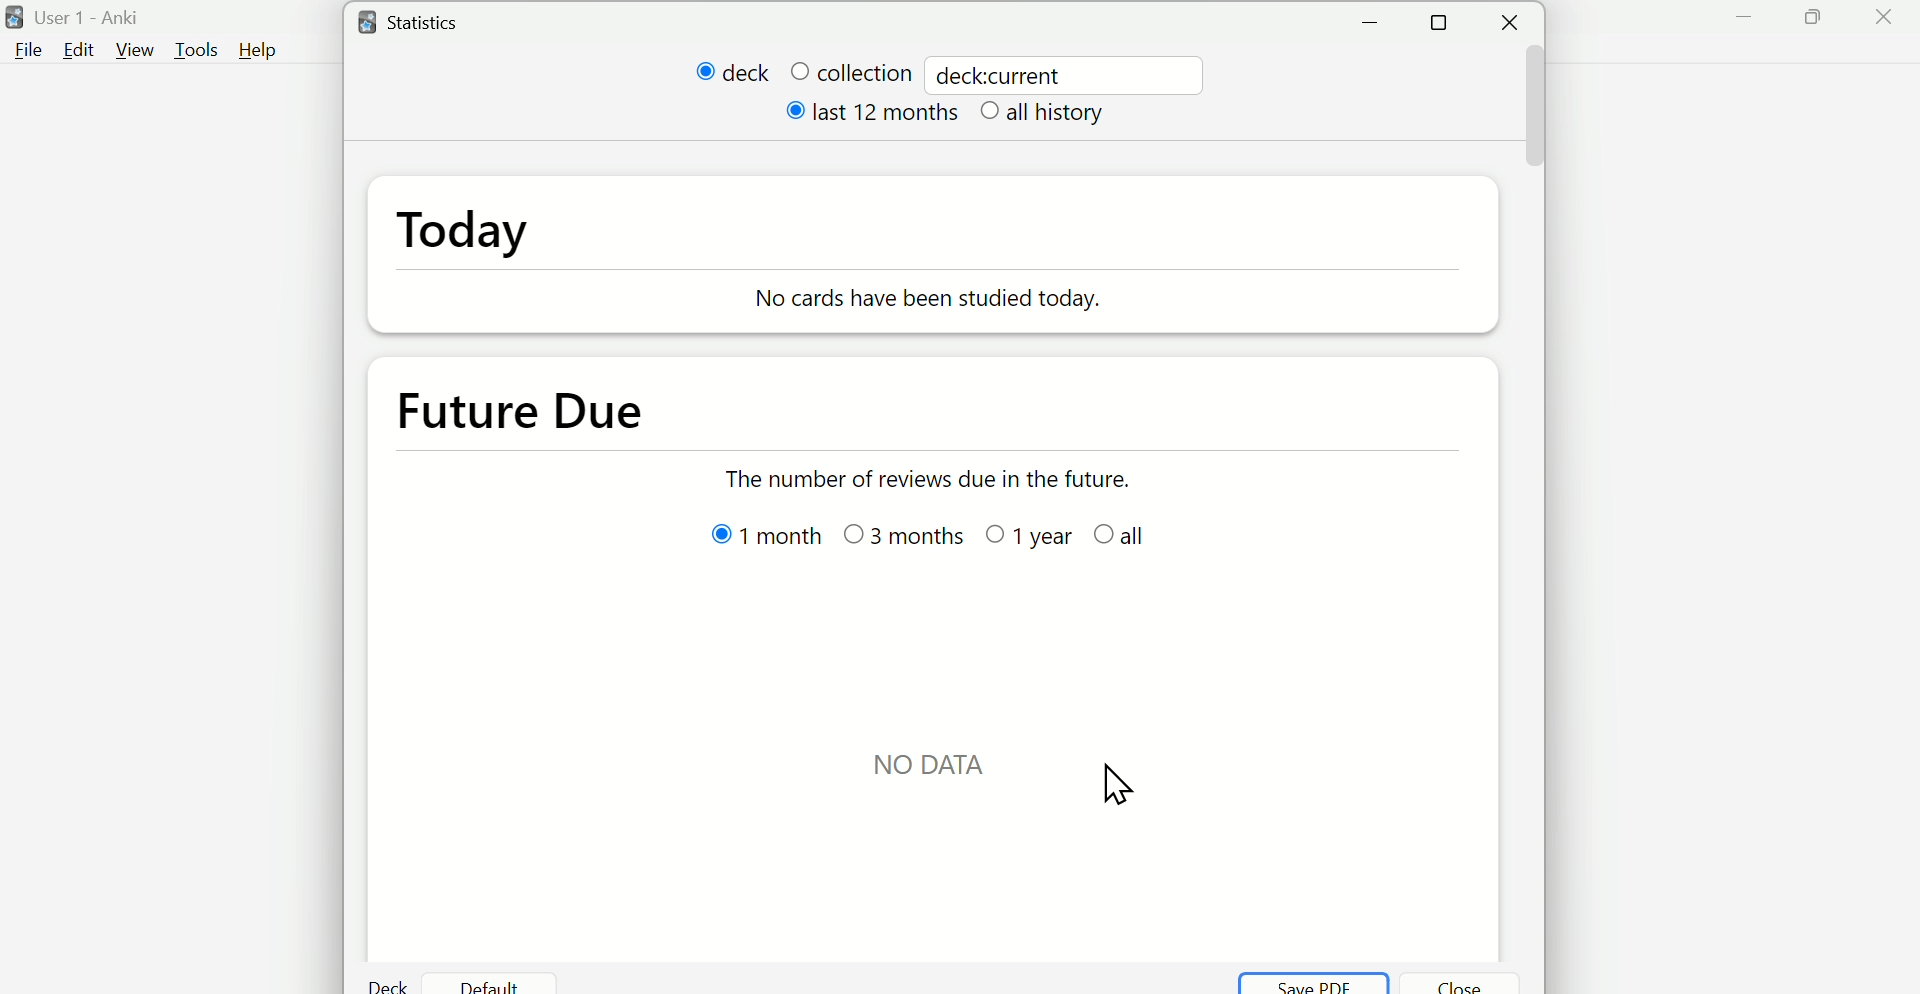 This screenshot has height=994, width=1920. What do you see at coordinates (199, 50) in the screenshot?
I see `Tools` at bounding box center [199, 50].